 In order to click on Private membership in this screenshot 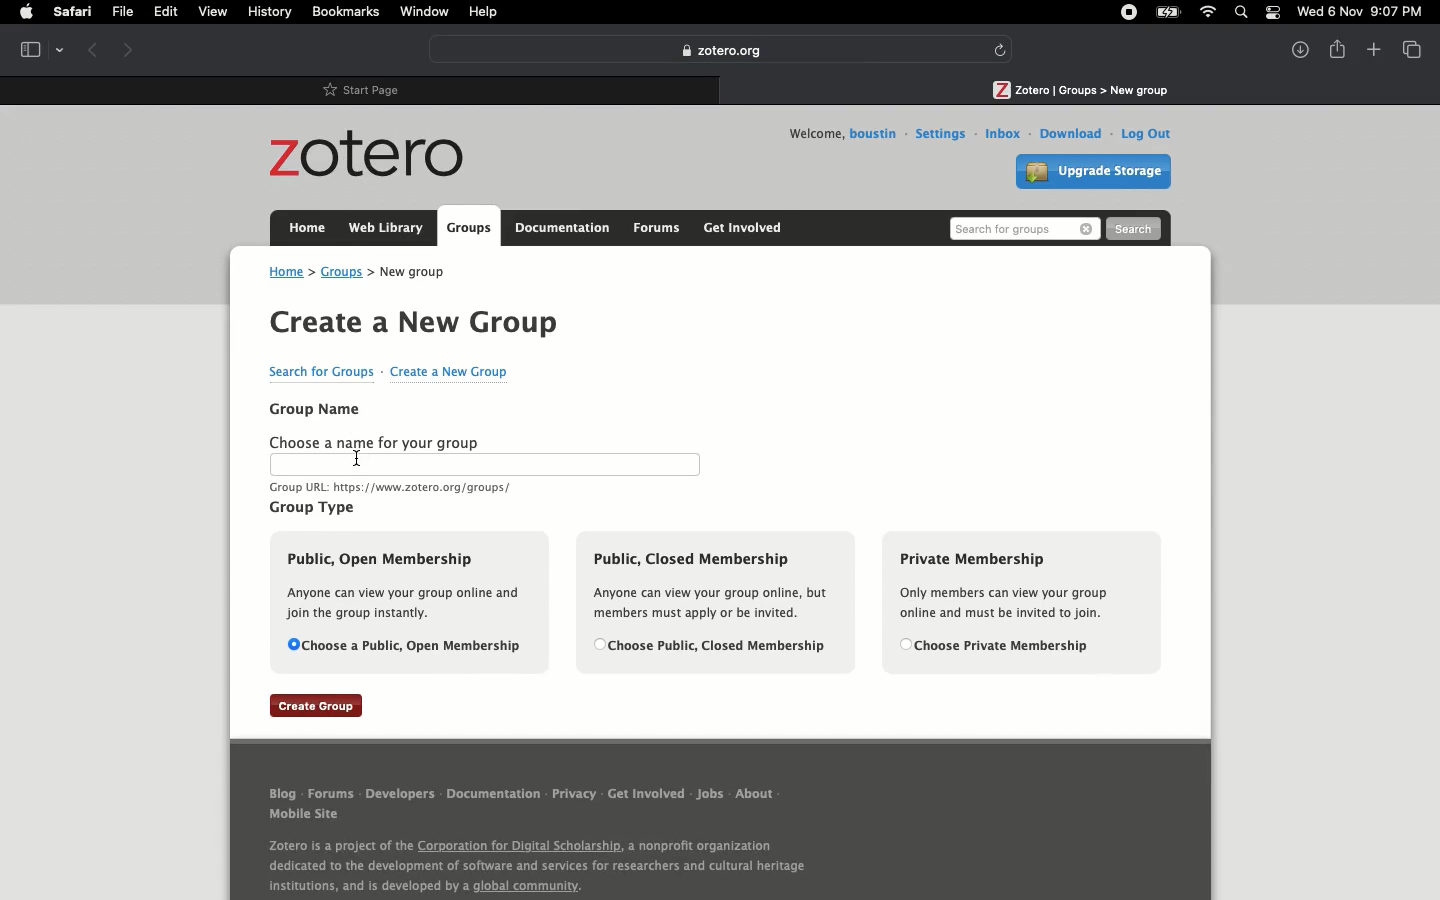, I will do `click(1012, 601)`.